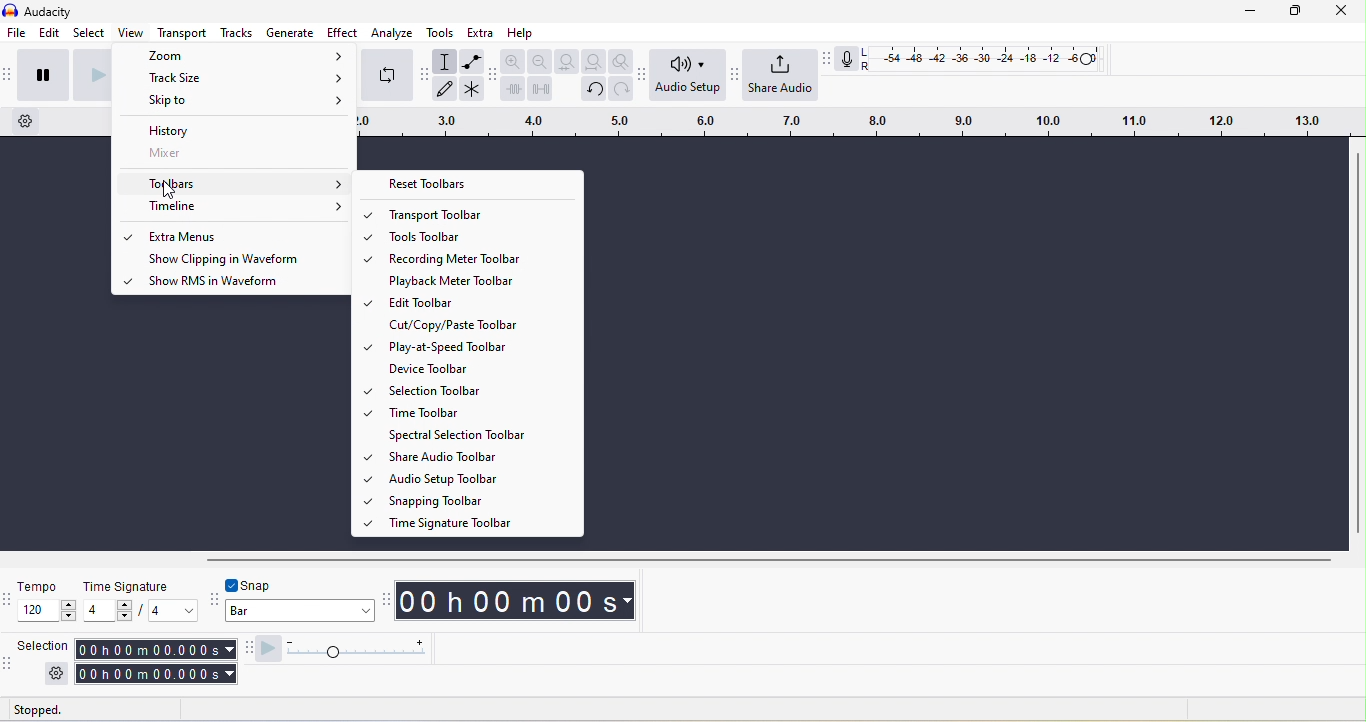  I want to click on analyze, so click(392, 33).